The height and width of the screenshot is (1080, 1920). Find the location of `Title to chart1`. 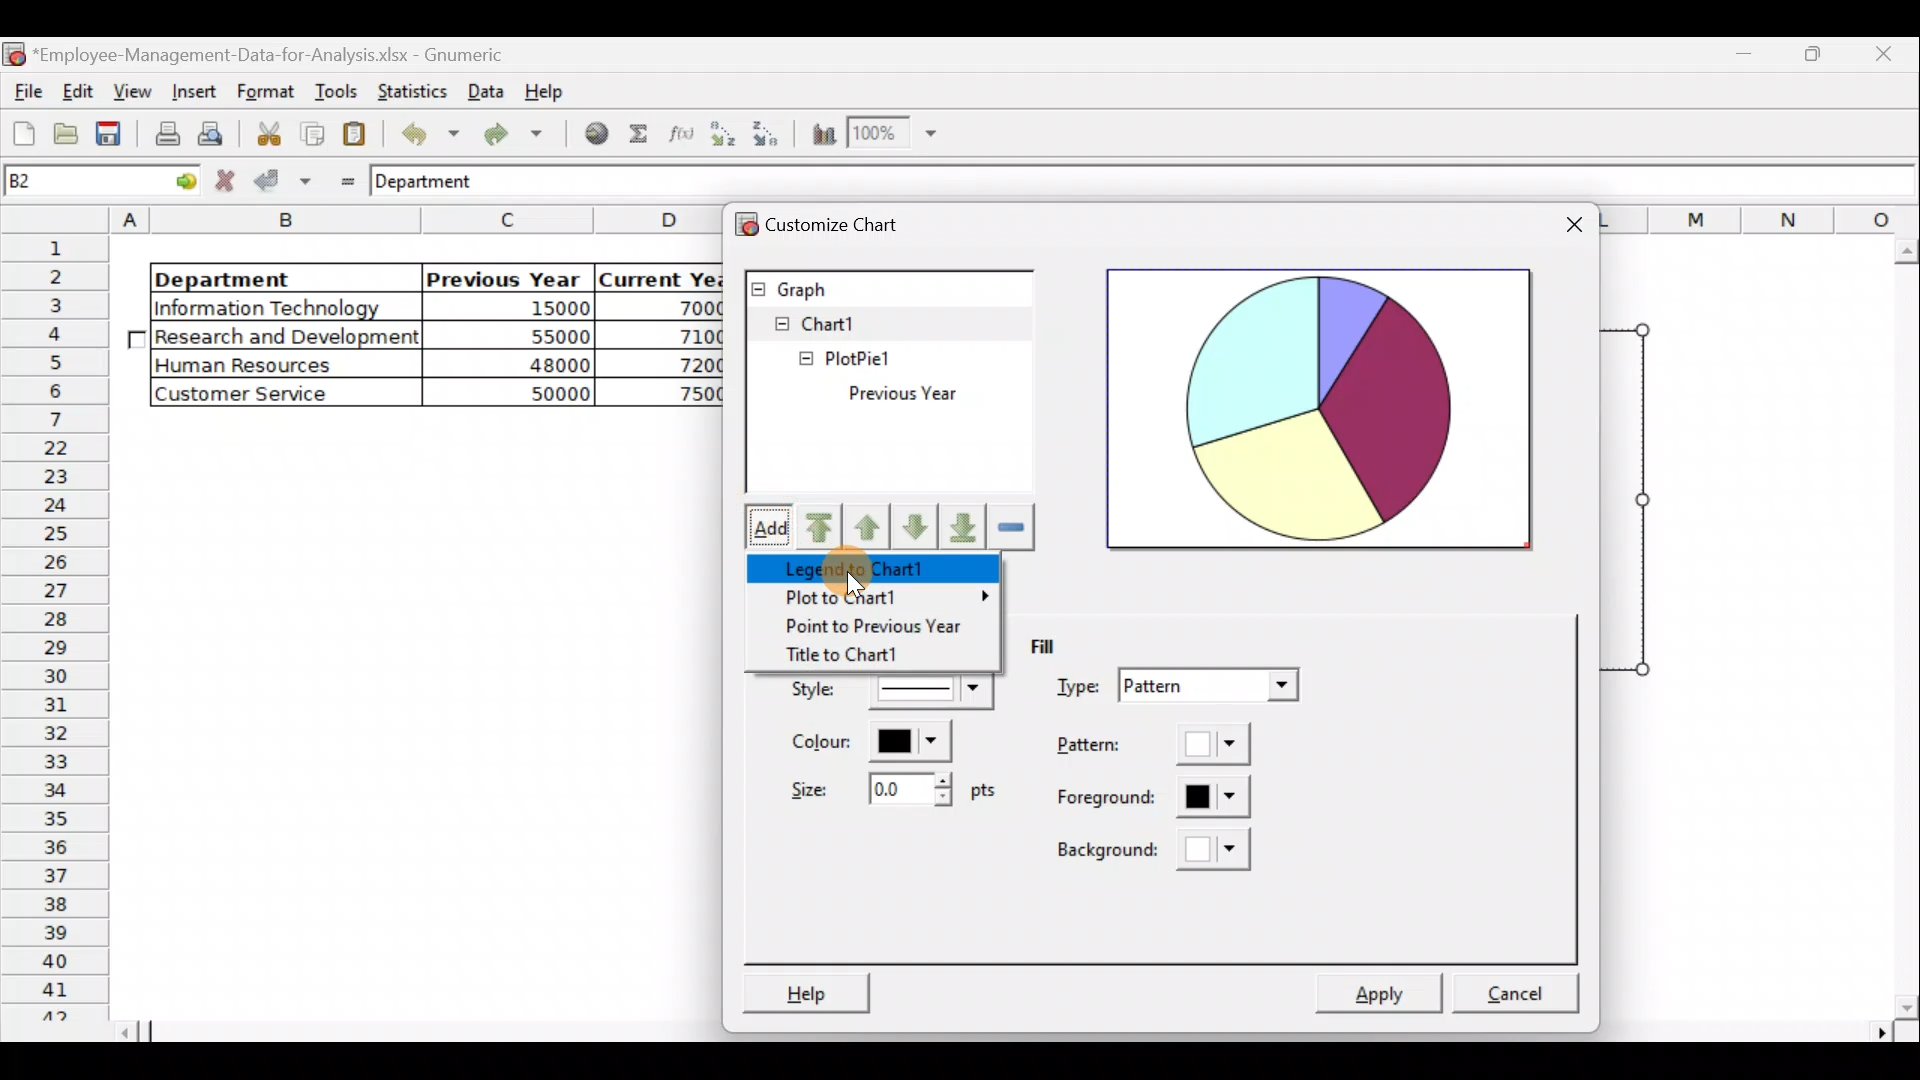

Title to chart1 is located at coordinates (871, 657).